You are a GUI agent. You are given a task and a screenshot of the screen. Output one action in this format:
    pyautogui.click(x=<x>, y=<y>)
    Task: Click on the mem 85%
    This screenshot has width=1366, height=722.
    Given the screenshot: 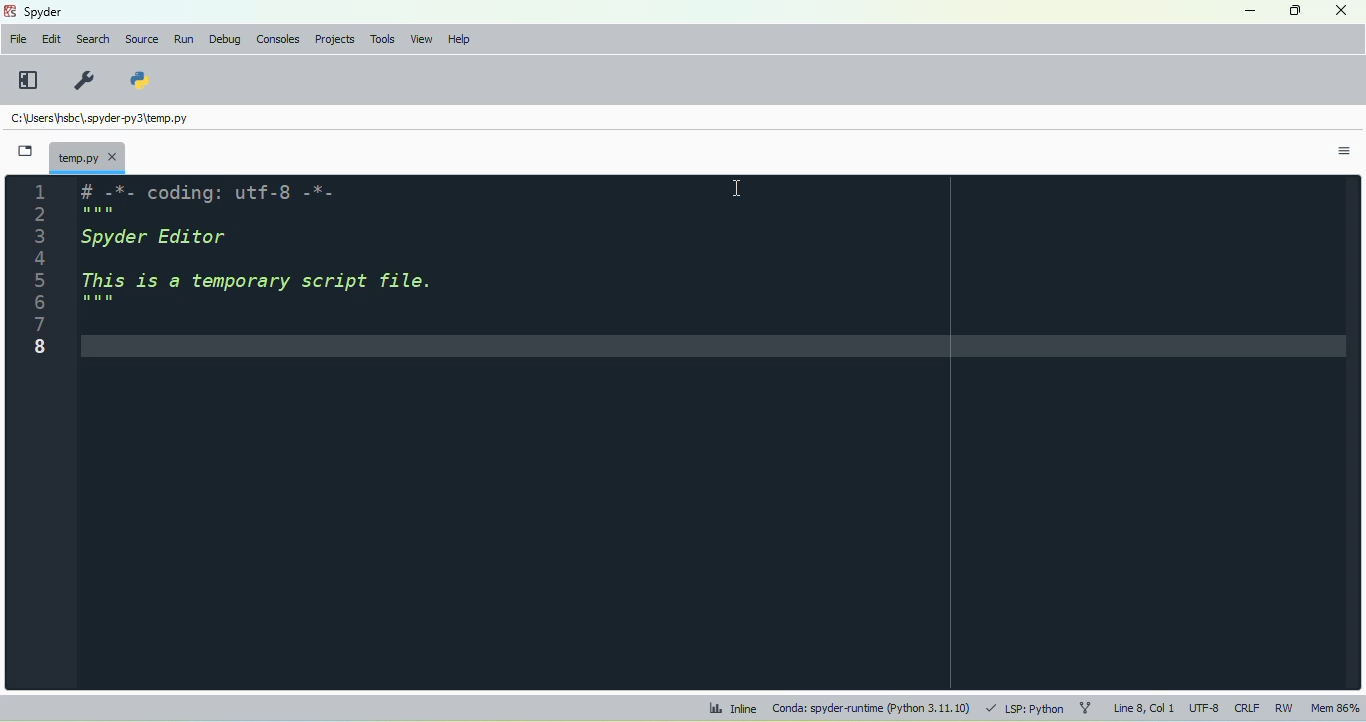 What is the action you would take?
    pyautogui.click(x=1334, y=707)
    